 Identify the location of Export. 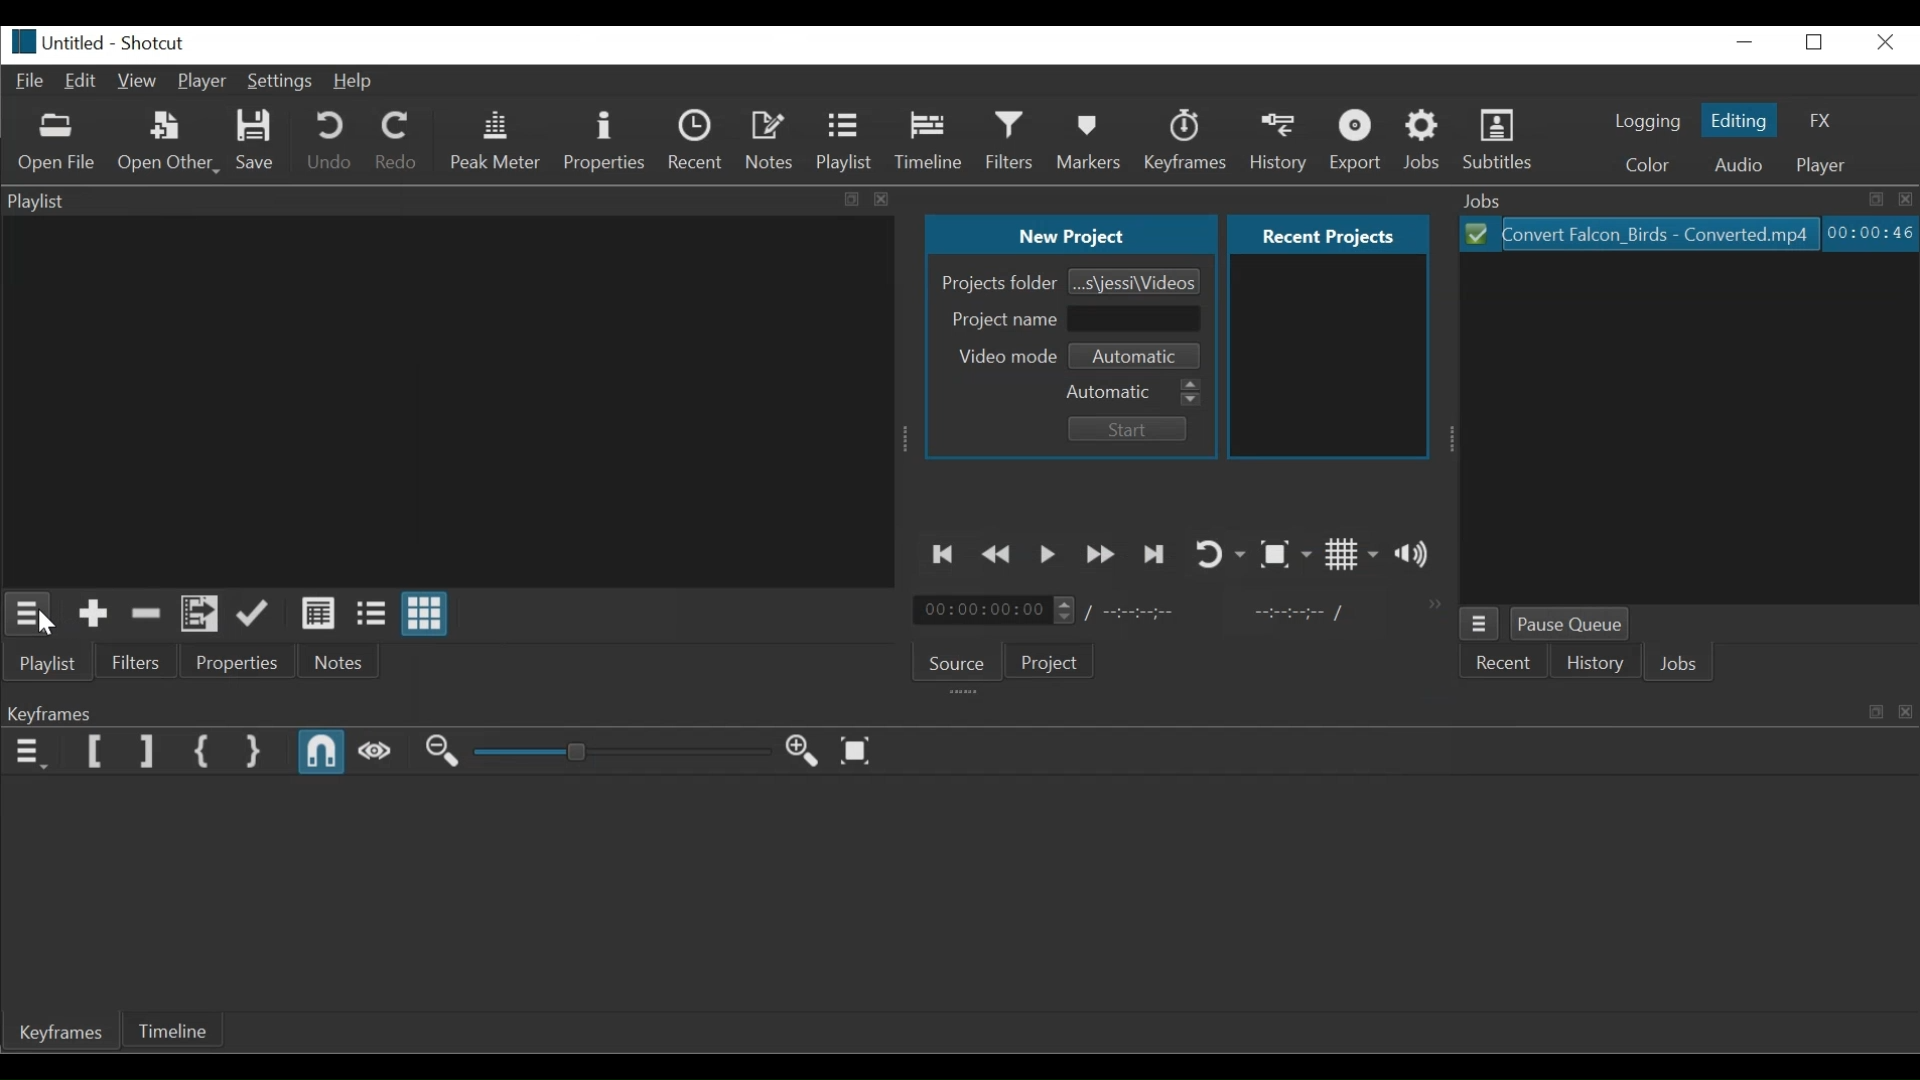
(1359, 143).